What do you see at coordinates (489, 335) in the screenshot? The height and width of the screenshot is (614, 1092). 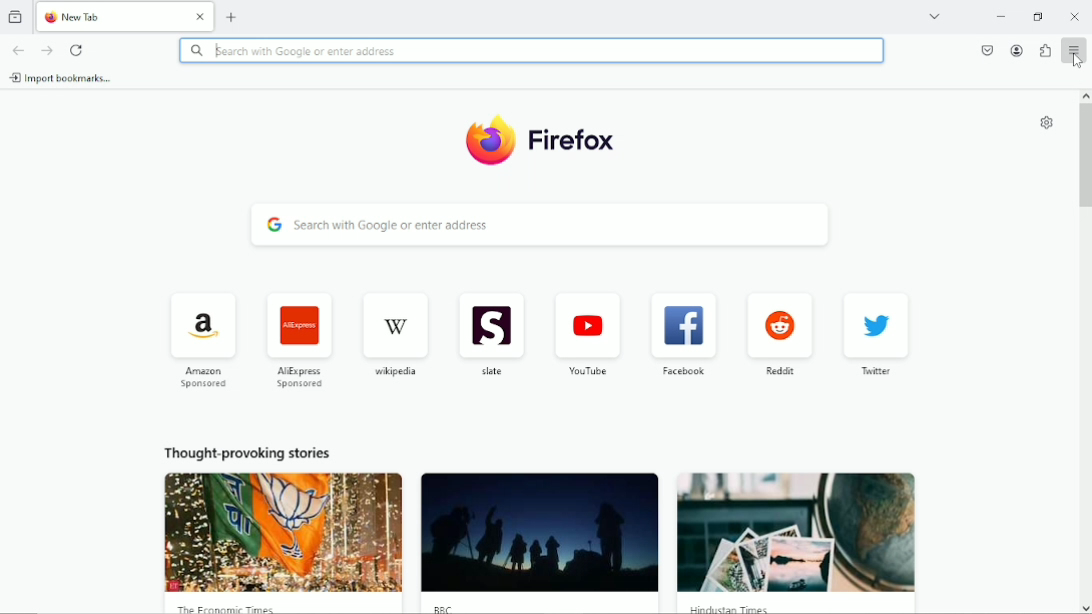 I see `Slate` at bounding box center [489, 335].